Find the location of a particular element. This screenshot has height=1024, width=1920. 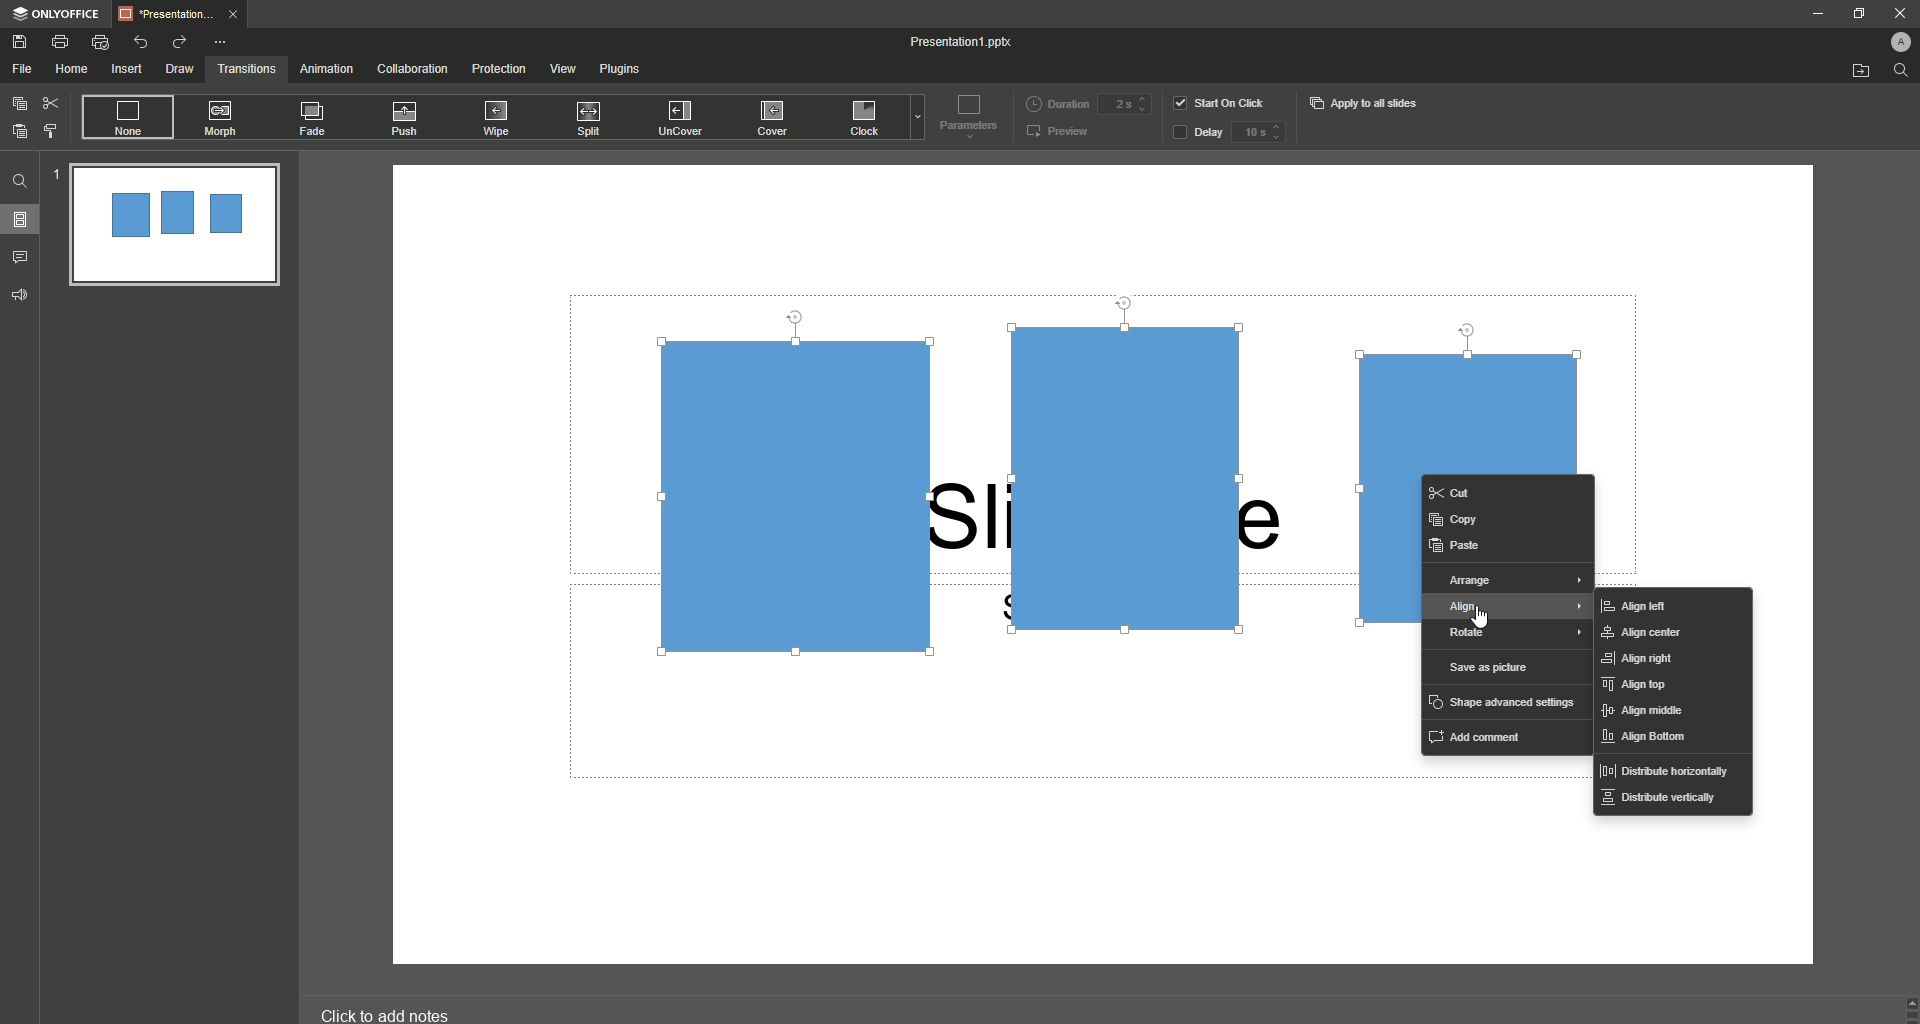

Home is located at coordinates (72, 70).